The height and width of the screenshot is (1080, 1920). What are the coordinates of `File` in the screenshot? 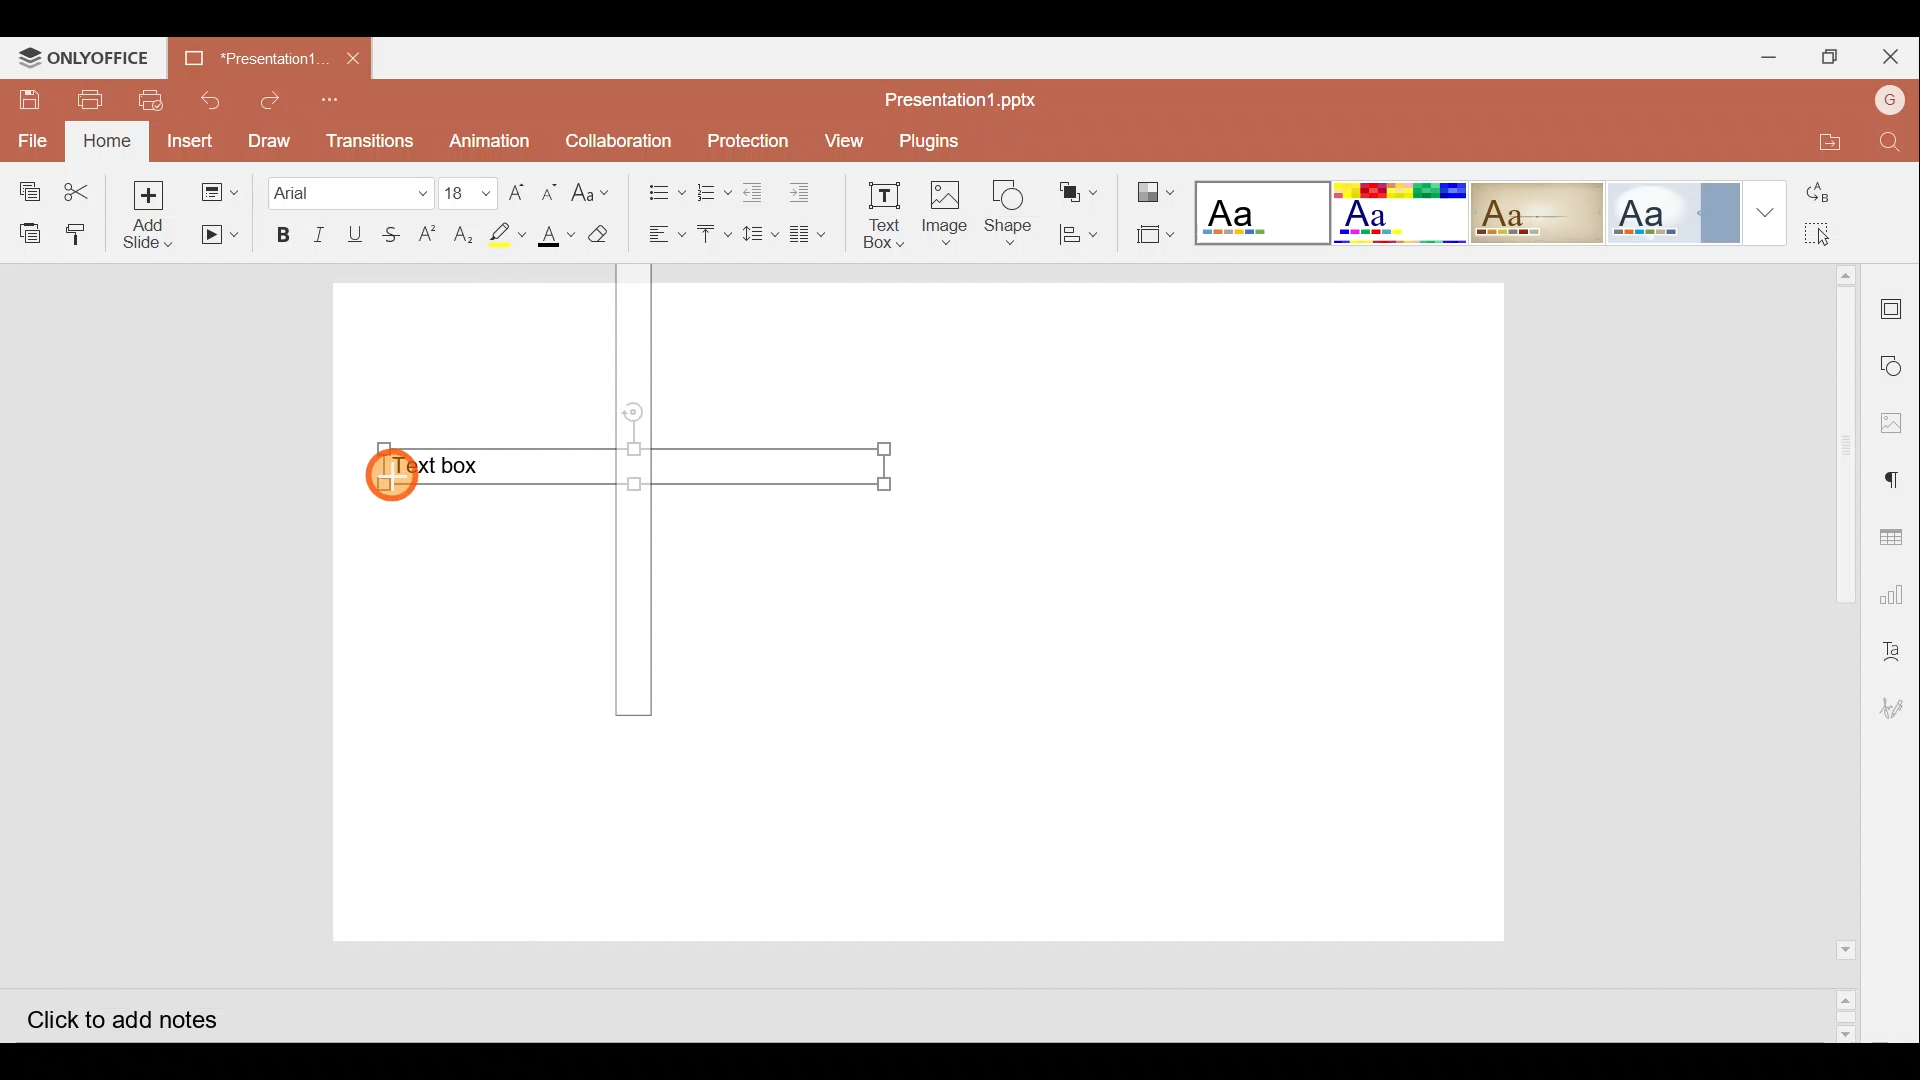 It's located at (34, 139).